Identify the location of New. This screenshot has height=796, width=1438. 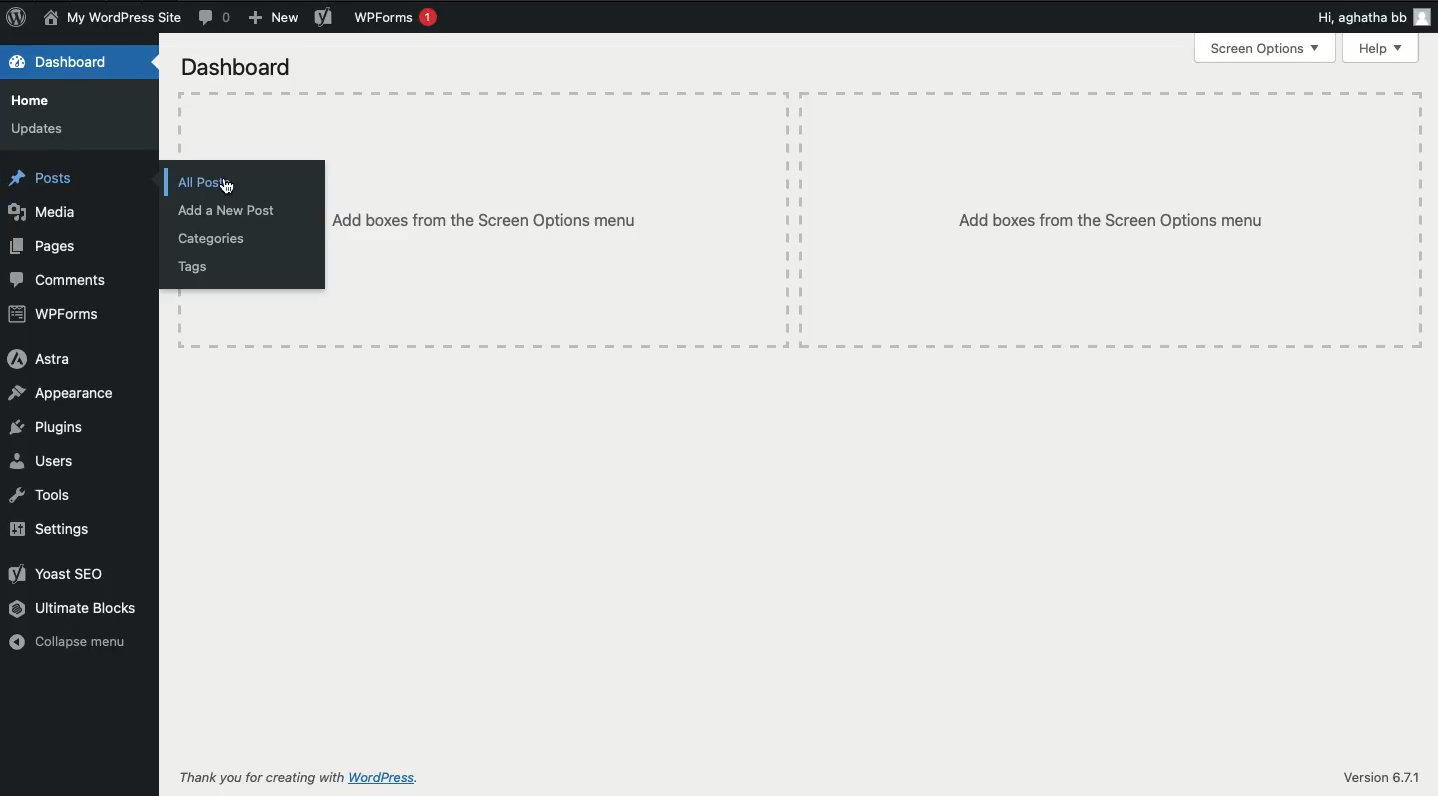
(272, 17).